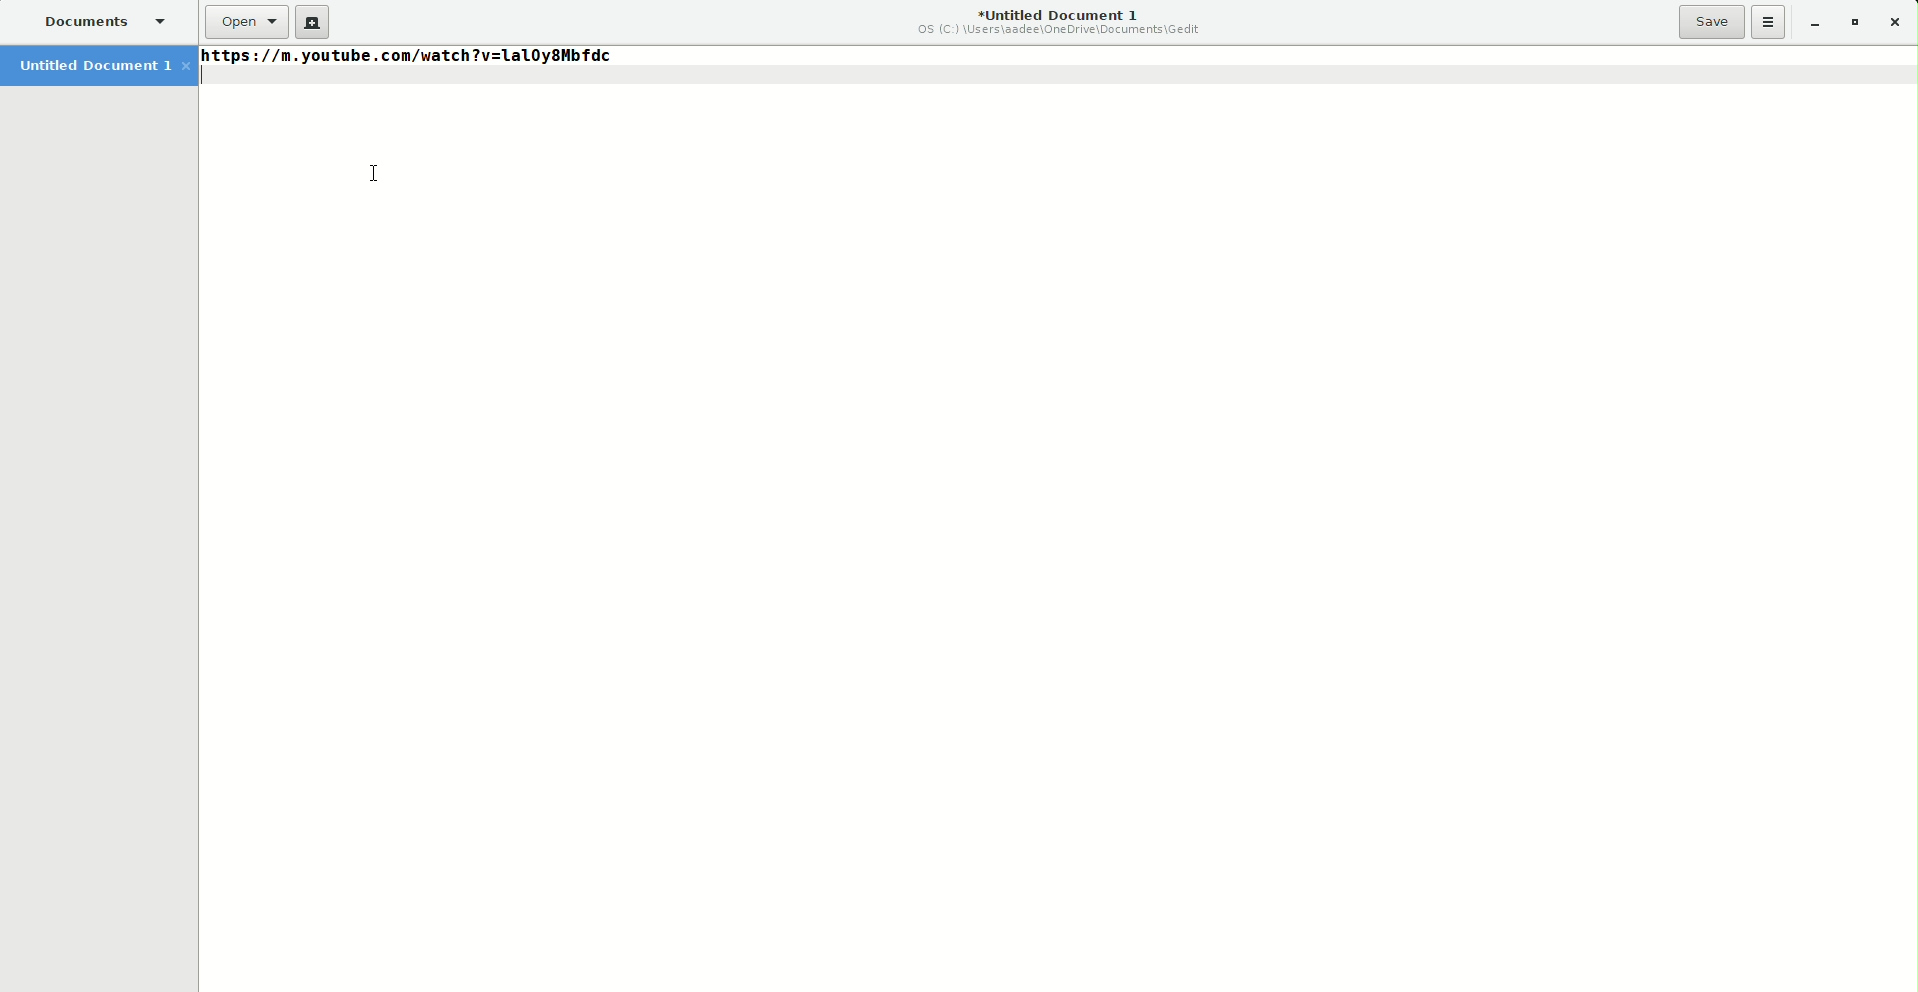  What do you see at coordinates (1896, 23) in the screenshot?
I see `Close` at bounding box center [1896, 23].